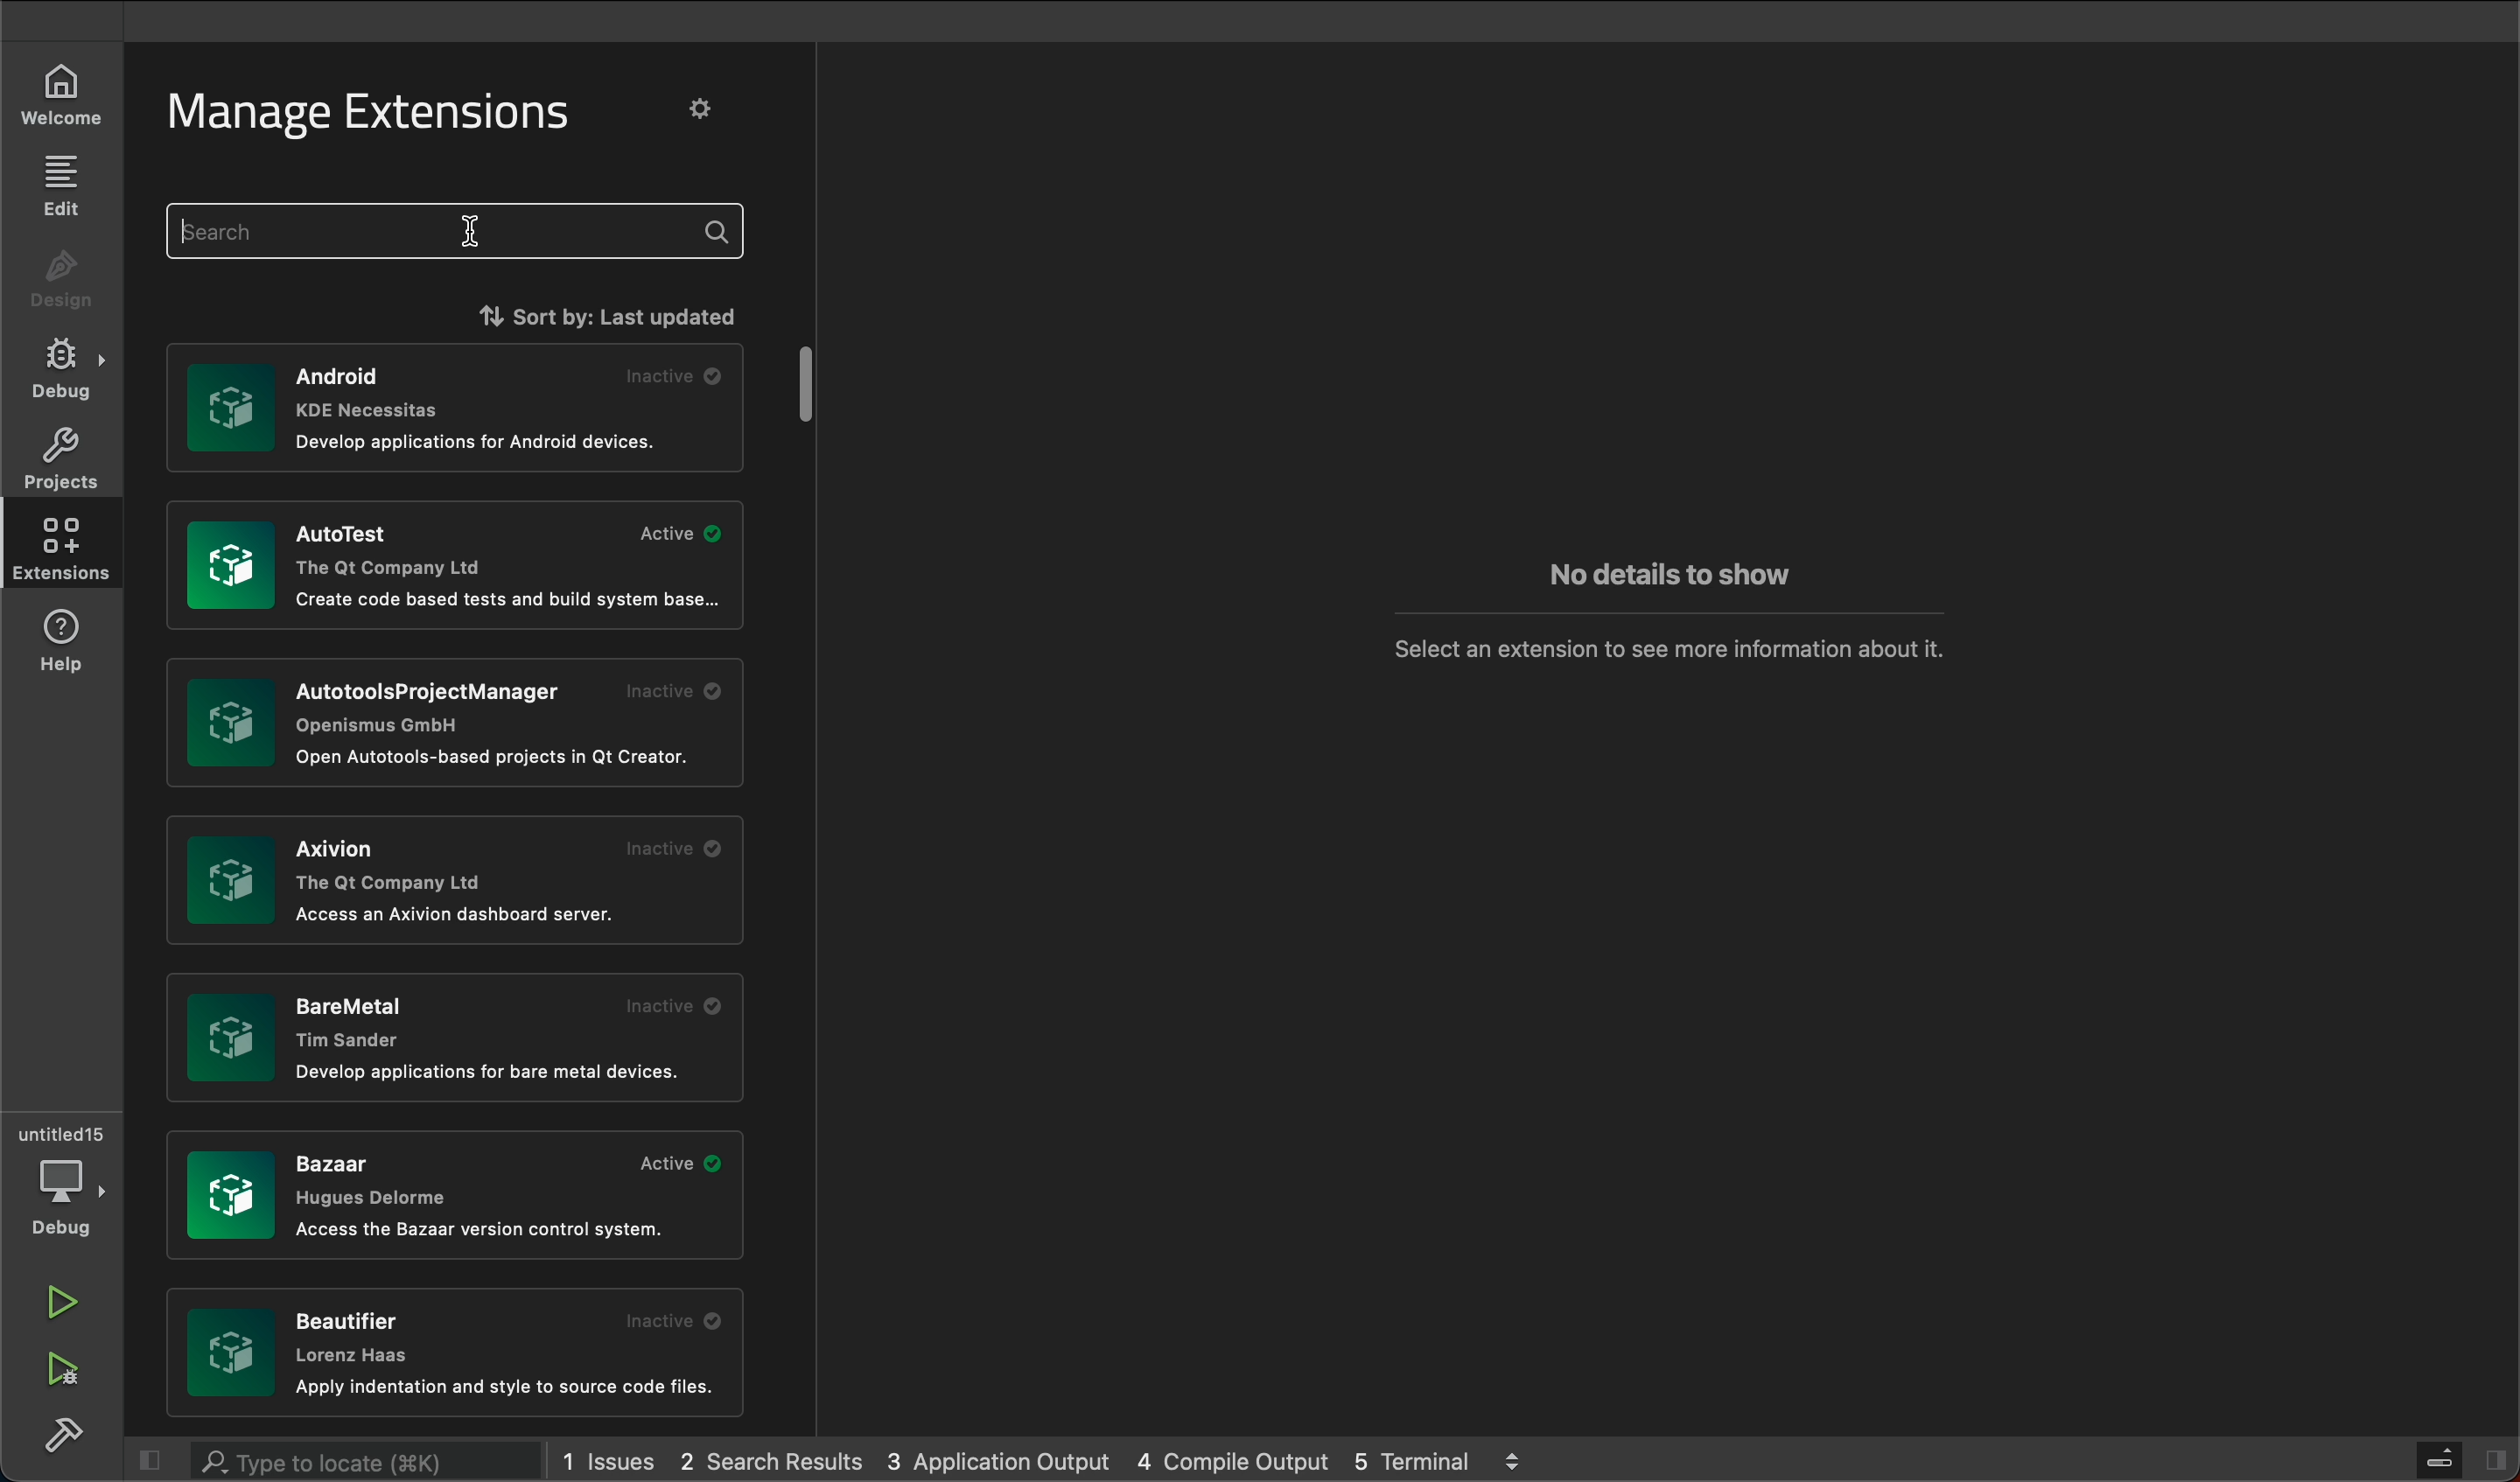 This screenshot has height=1482, width=2520. Describe the element at coordinates (232, 1355) in the screenshot. I see `image` at that location.